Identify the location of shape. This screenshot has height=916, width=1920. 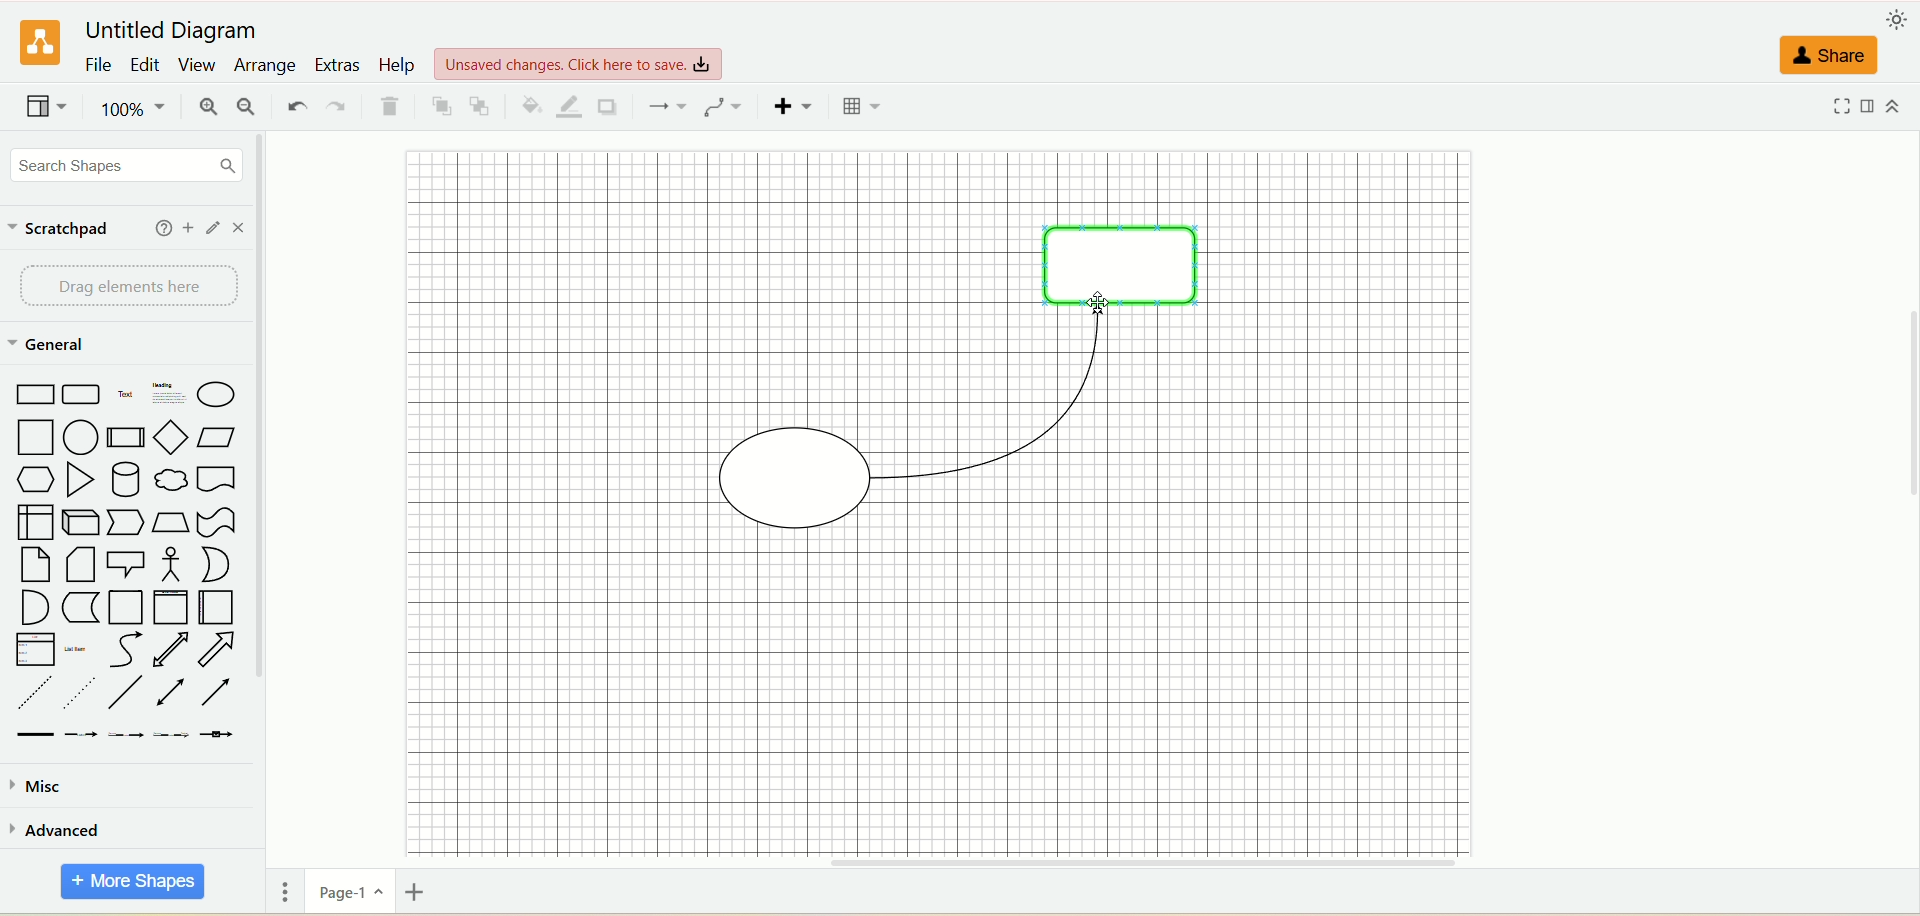
(1115, 258).